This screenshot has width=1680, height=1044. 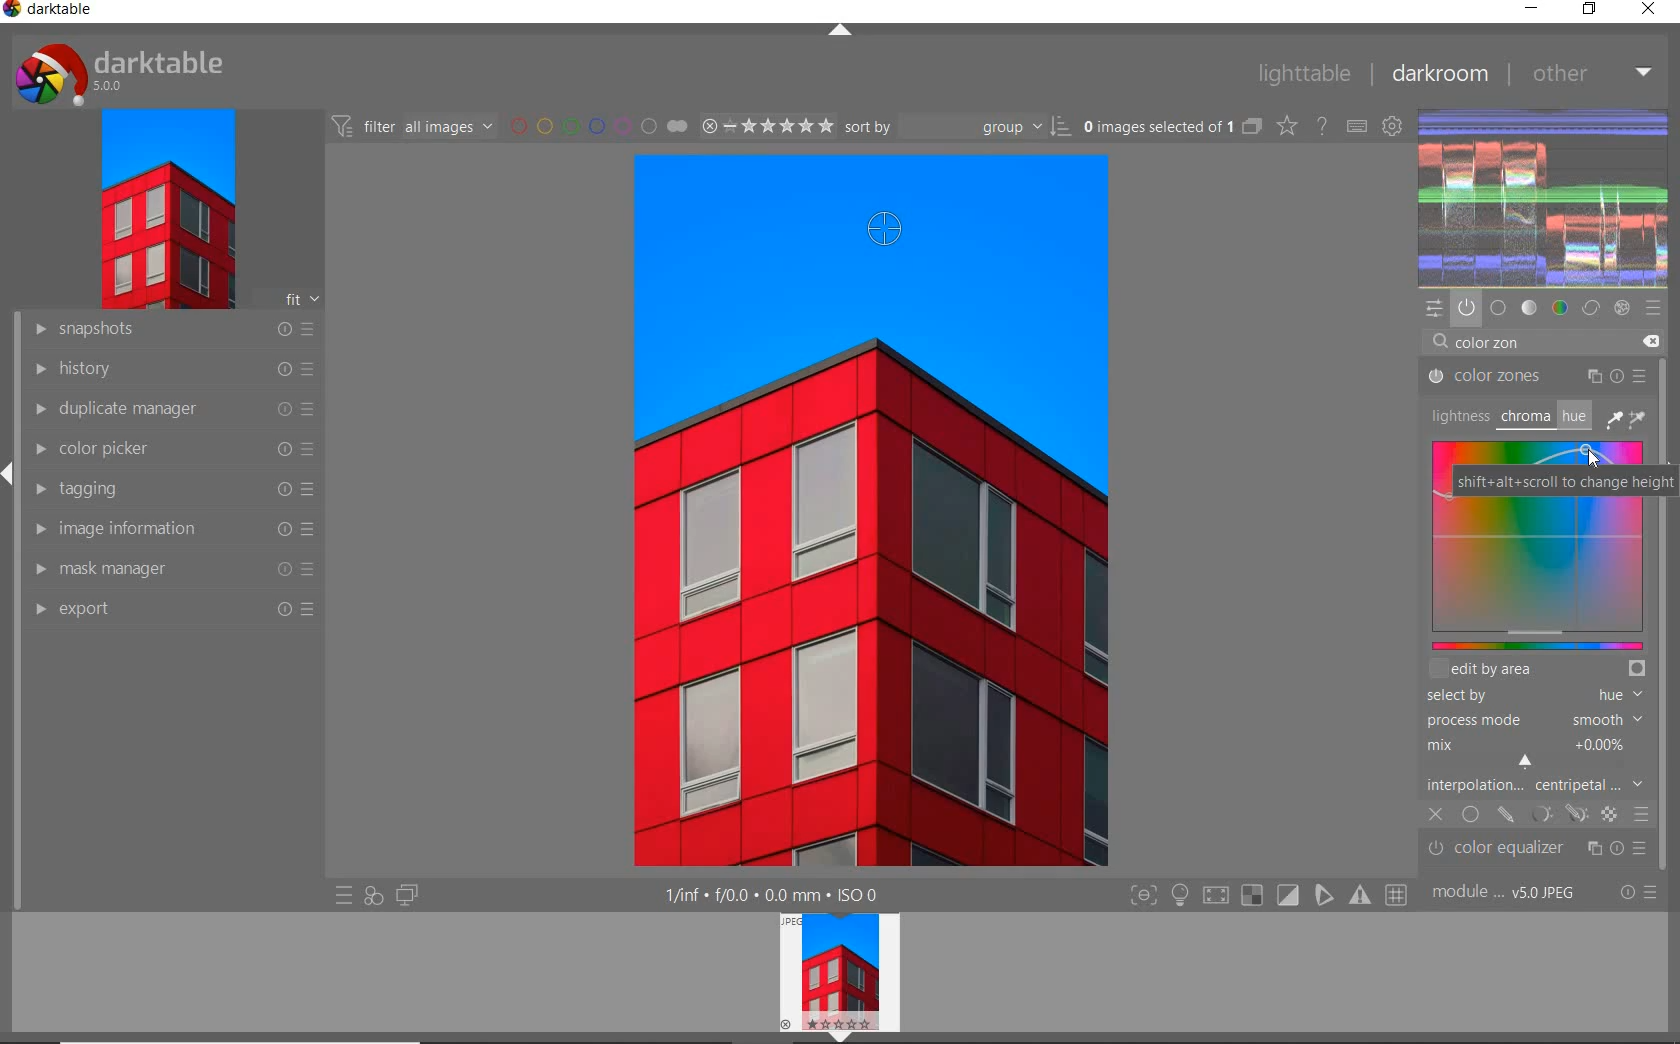 I want to click on EDIT BY AREA, so click(x=1537, y=670).